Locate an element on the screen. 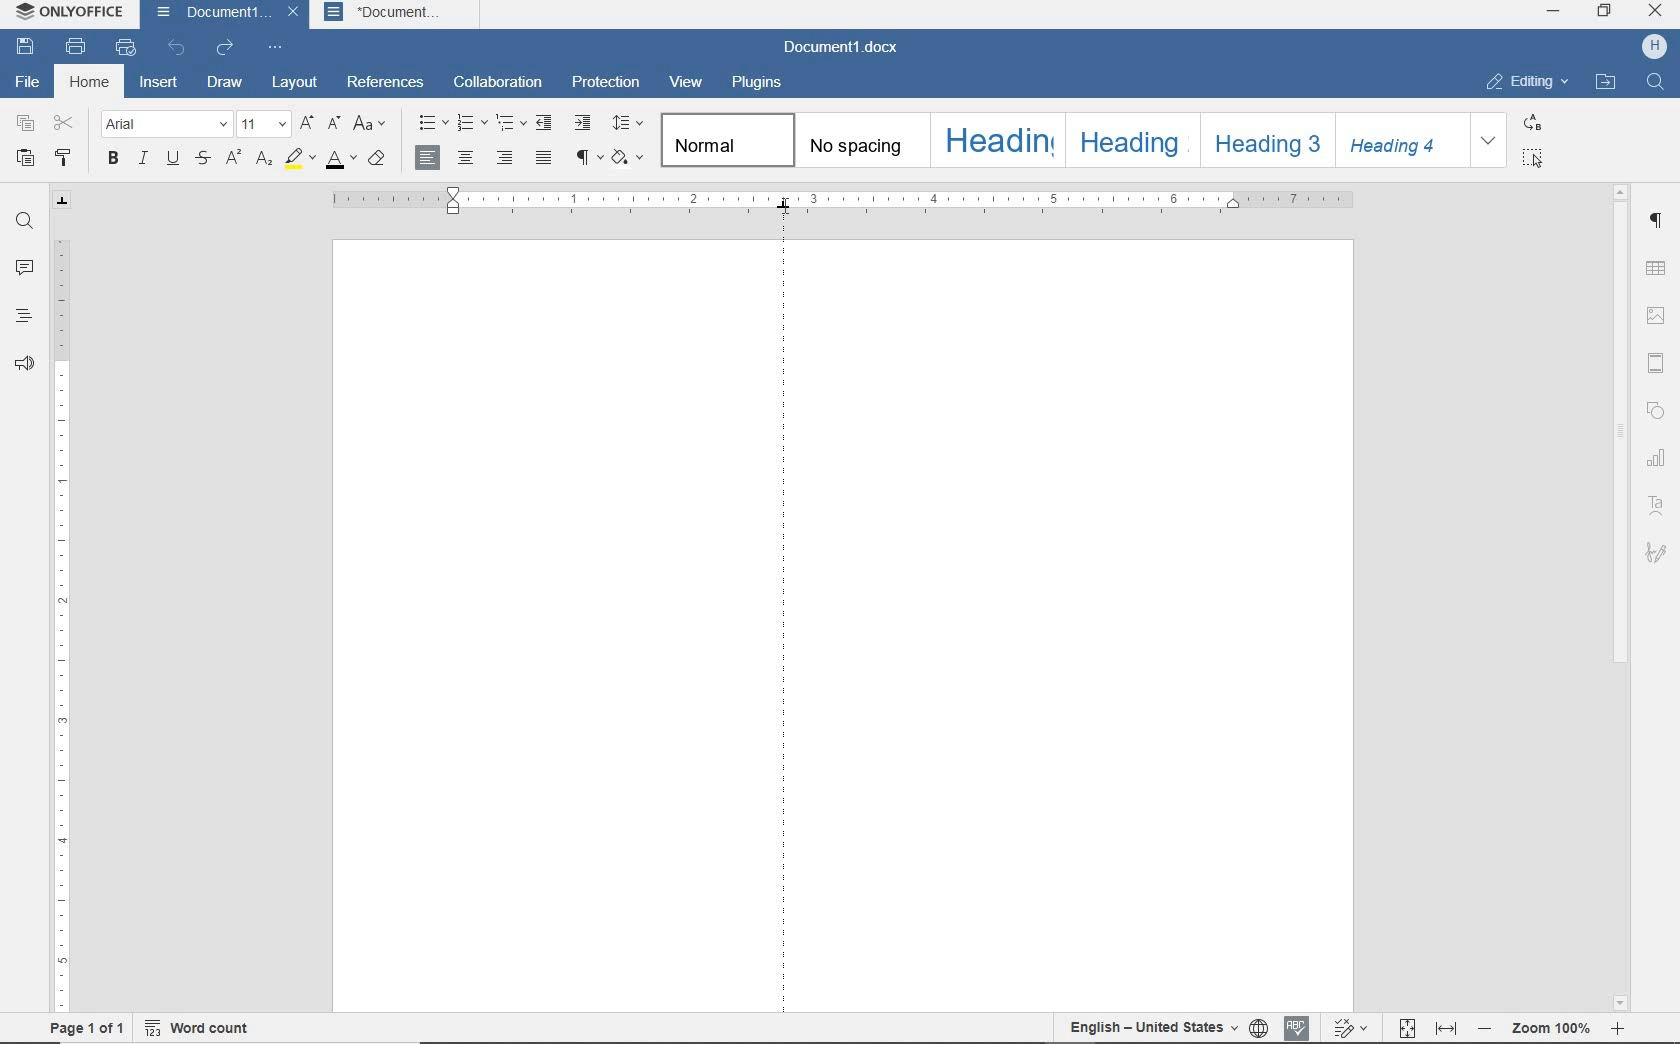 Image resolution: width=1680 pixels, height=1044 pixels. SET DOCUMENT LANGUAGE is located at coordinates (1151, 1028).